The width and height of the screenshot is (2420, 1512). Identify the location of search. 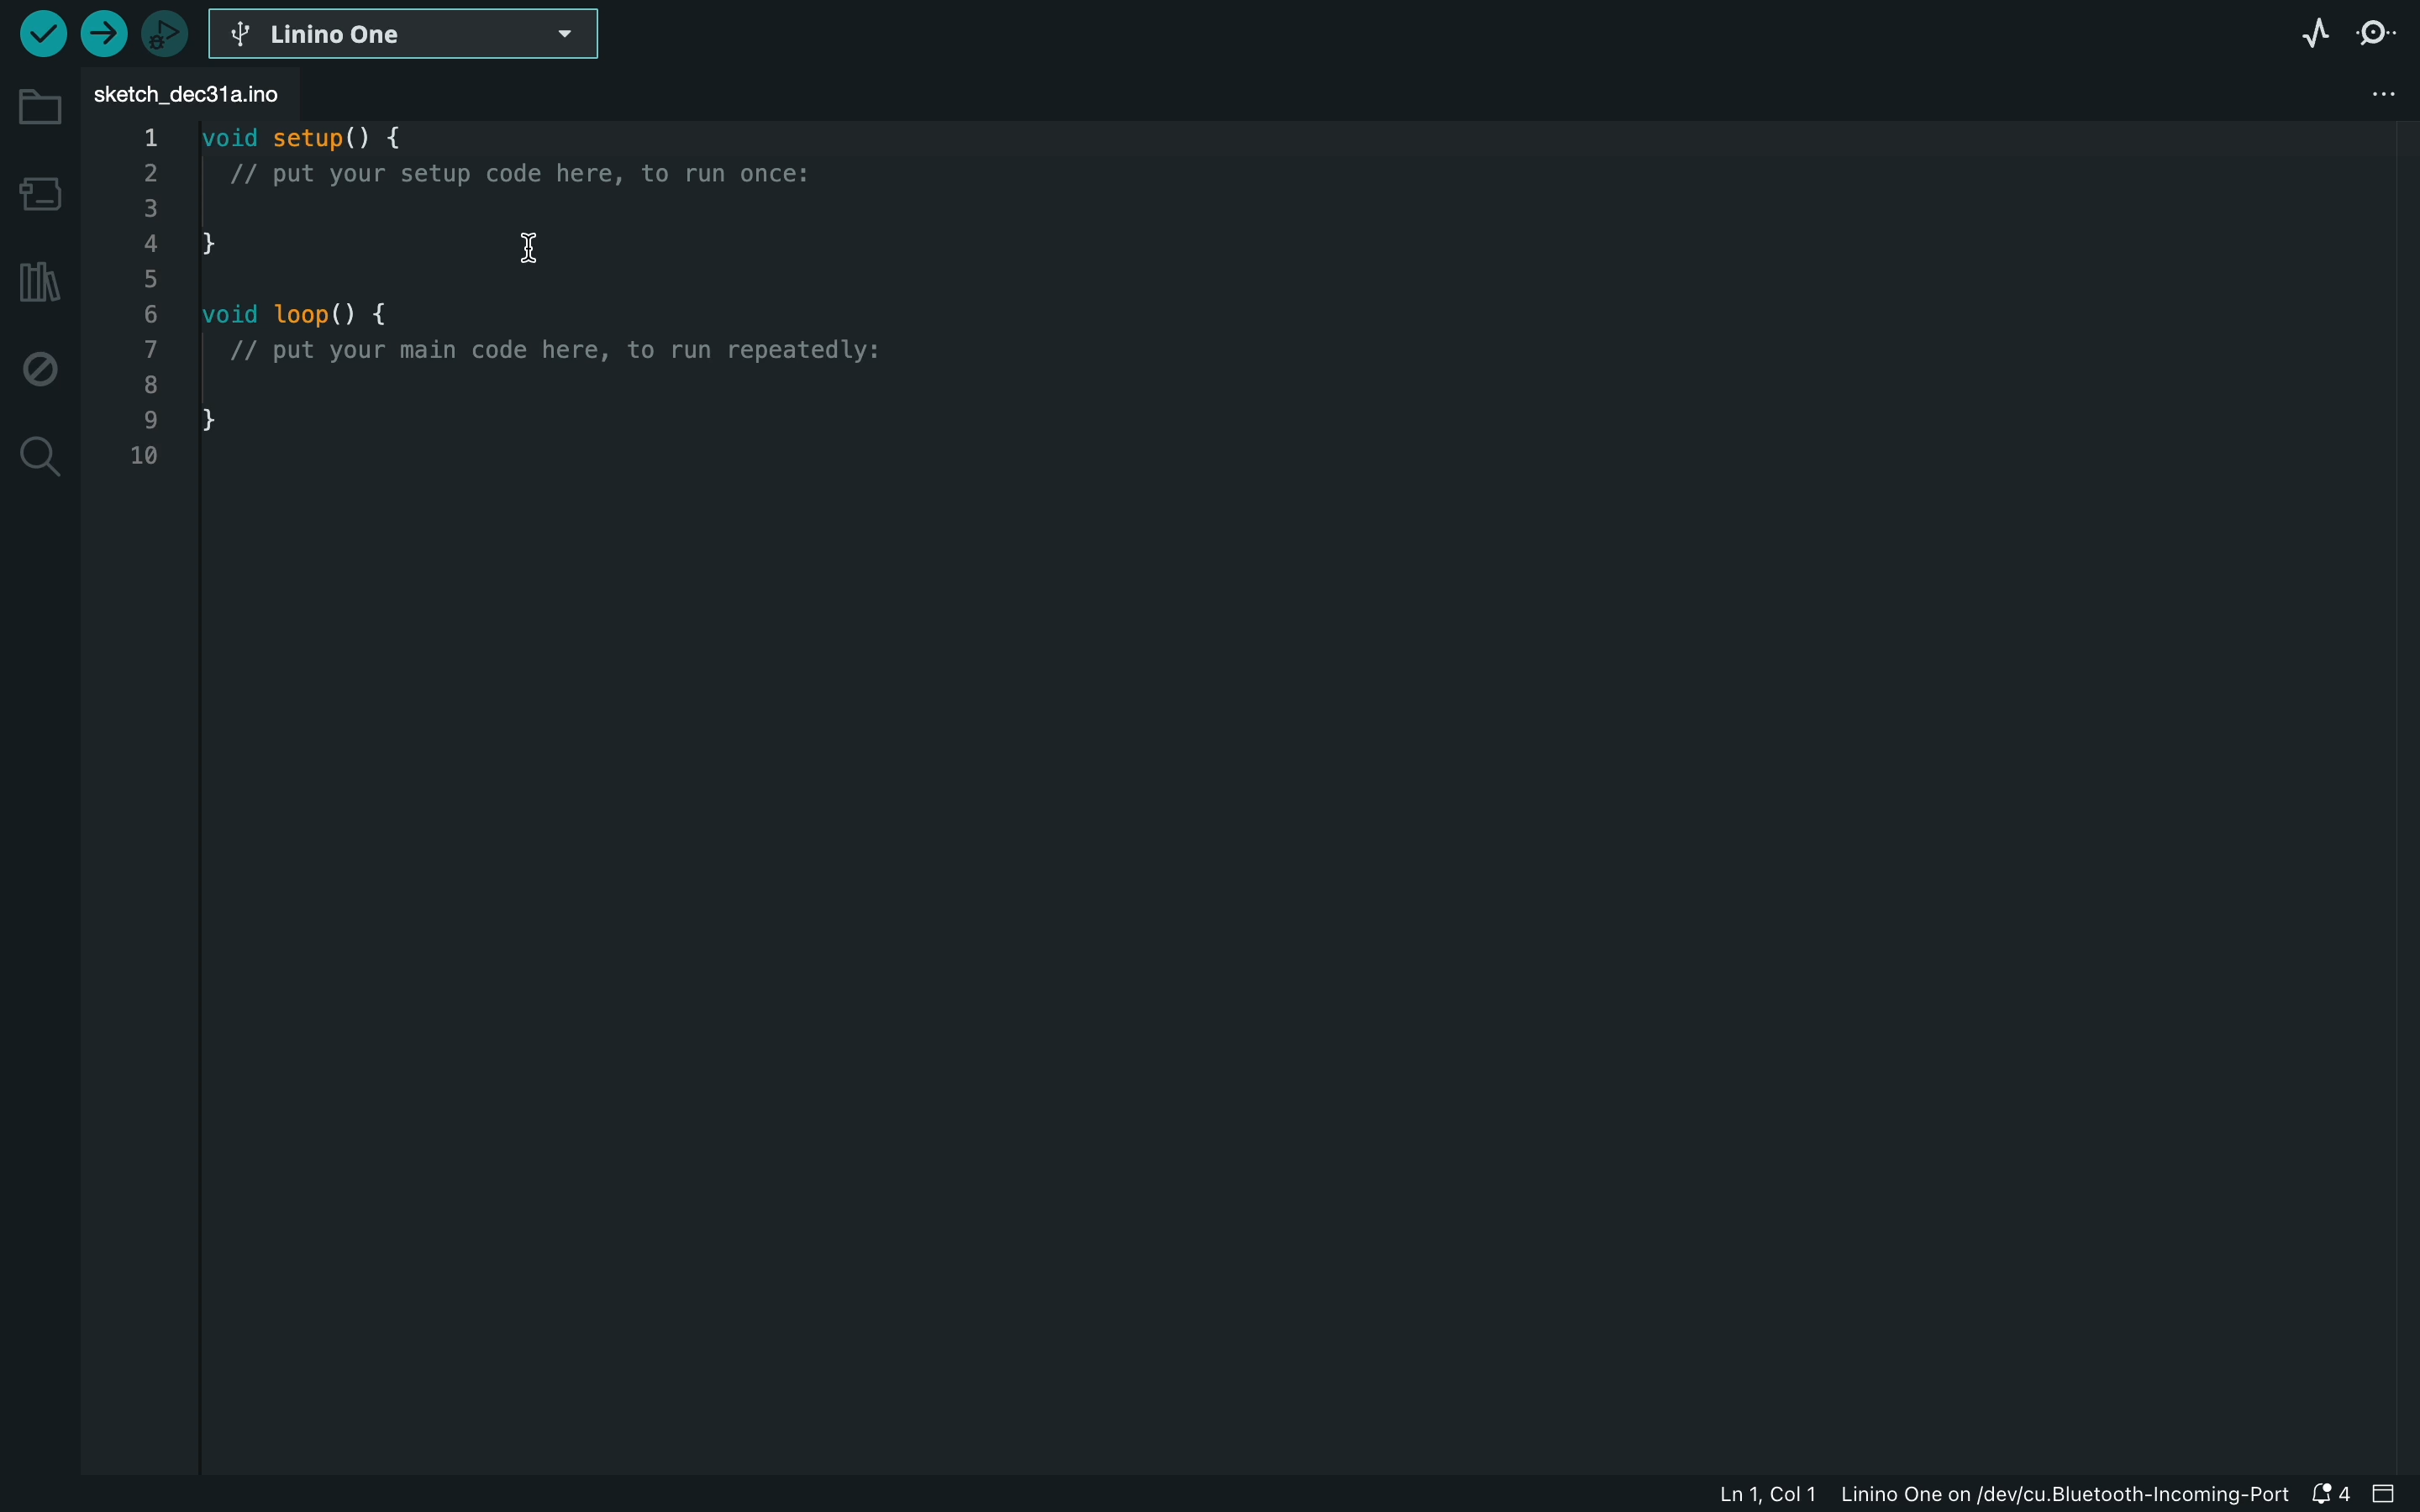
(40, 463).